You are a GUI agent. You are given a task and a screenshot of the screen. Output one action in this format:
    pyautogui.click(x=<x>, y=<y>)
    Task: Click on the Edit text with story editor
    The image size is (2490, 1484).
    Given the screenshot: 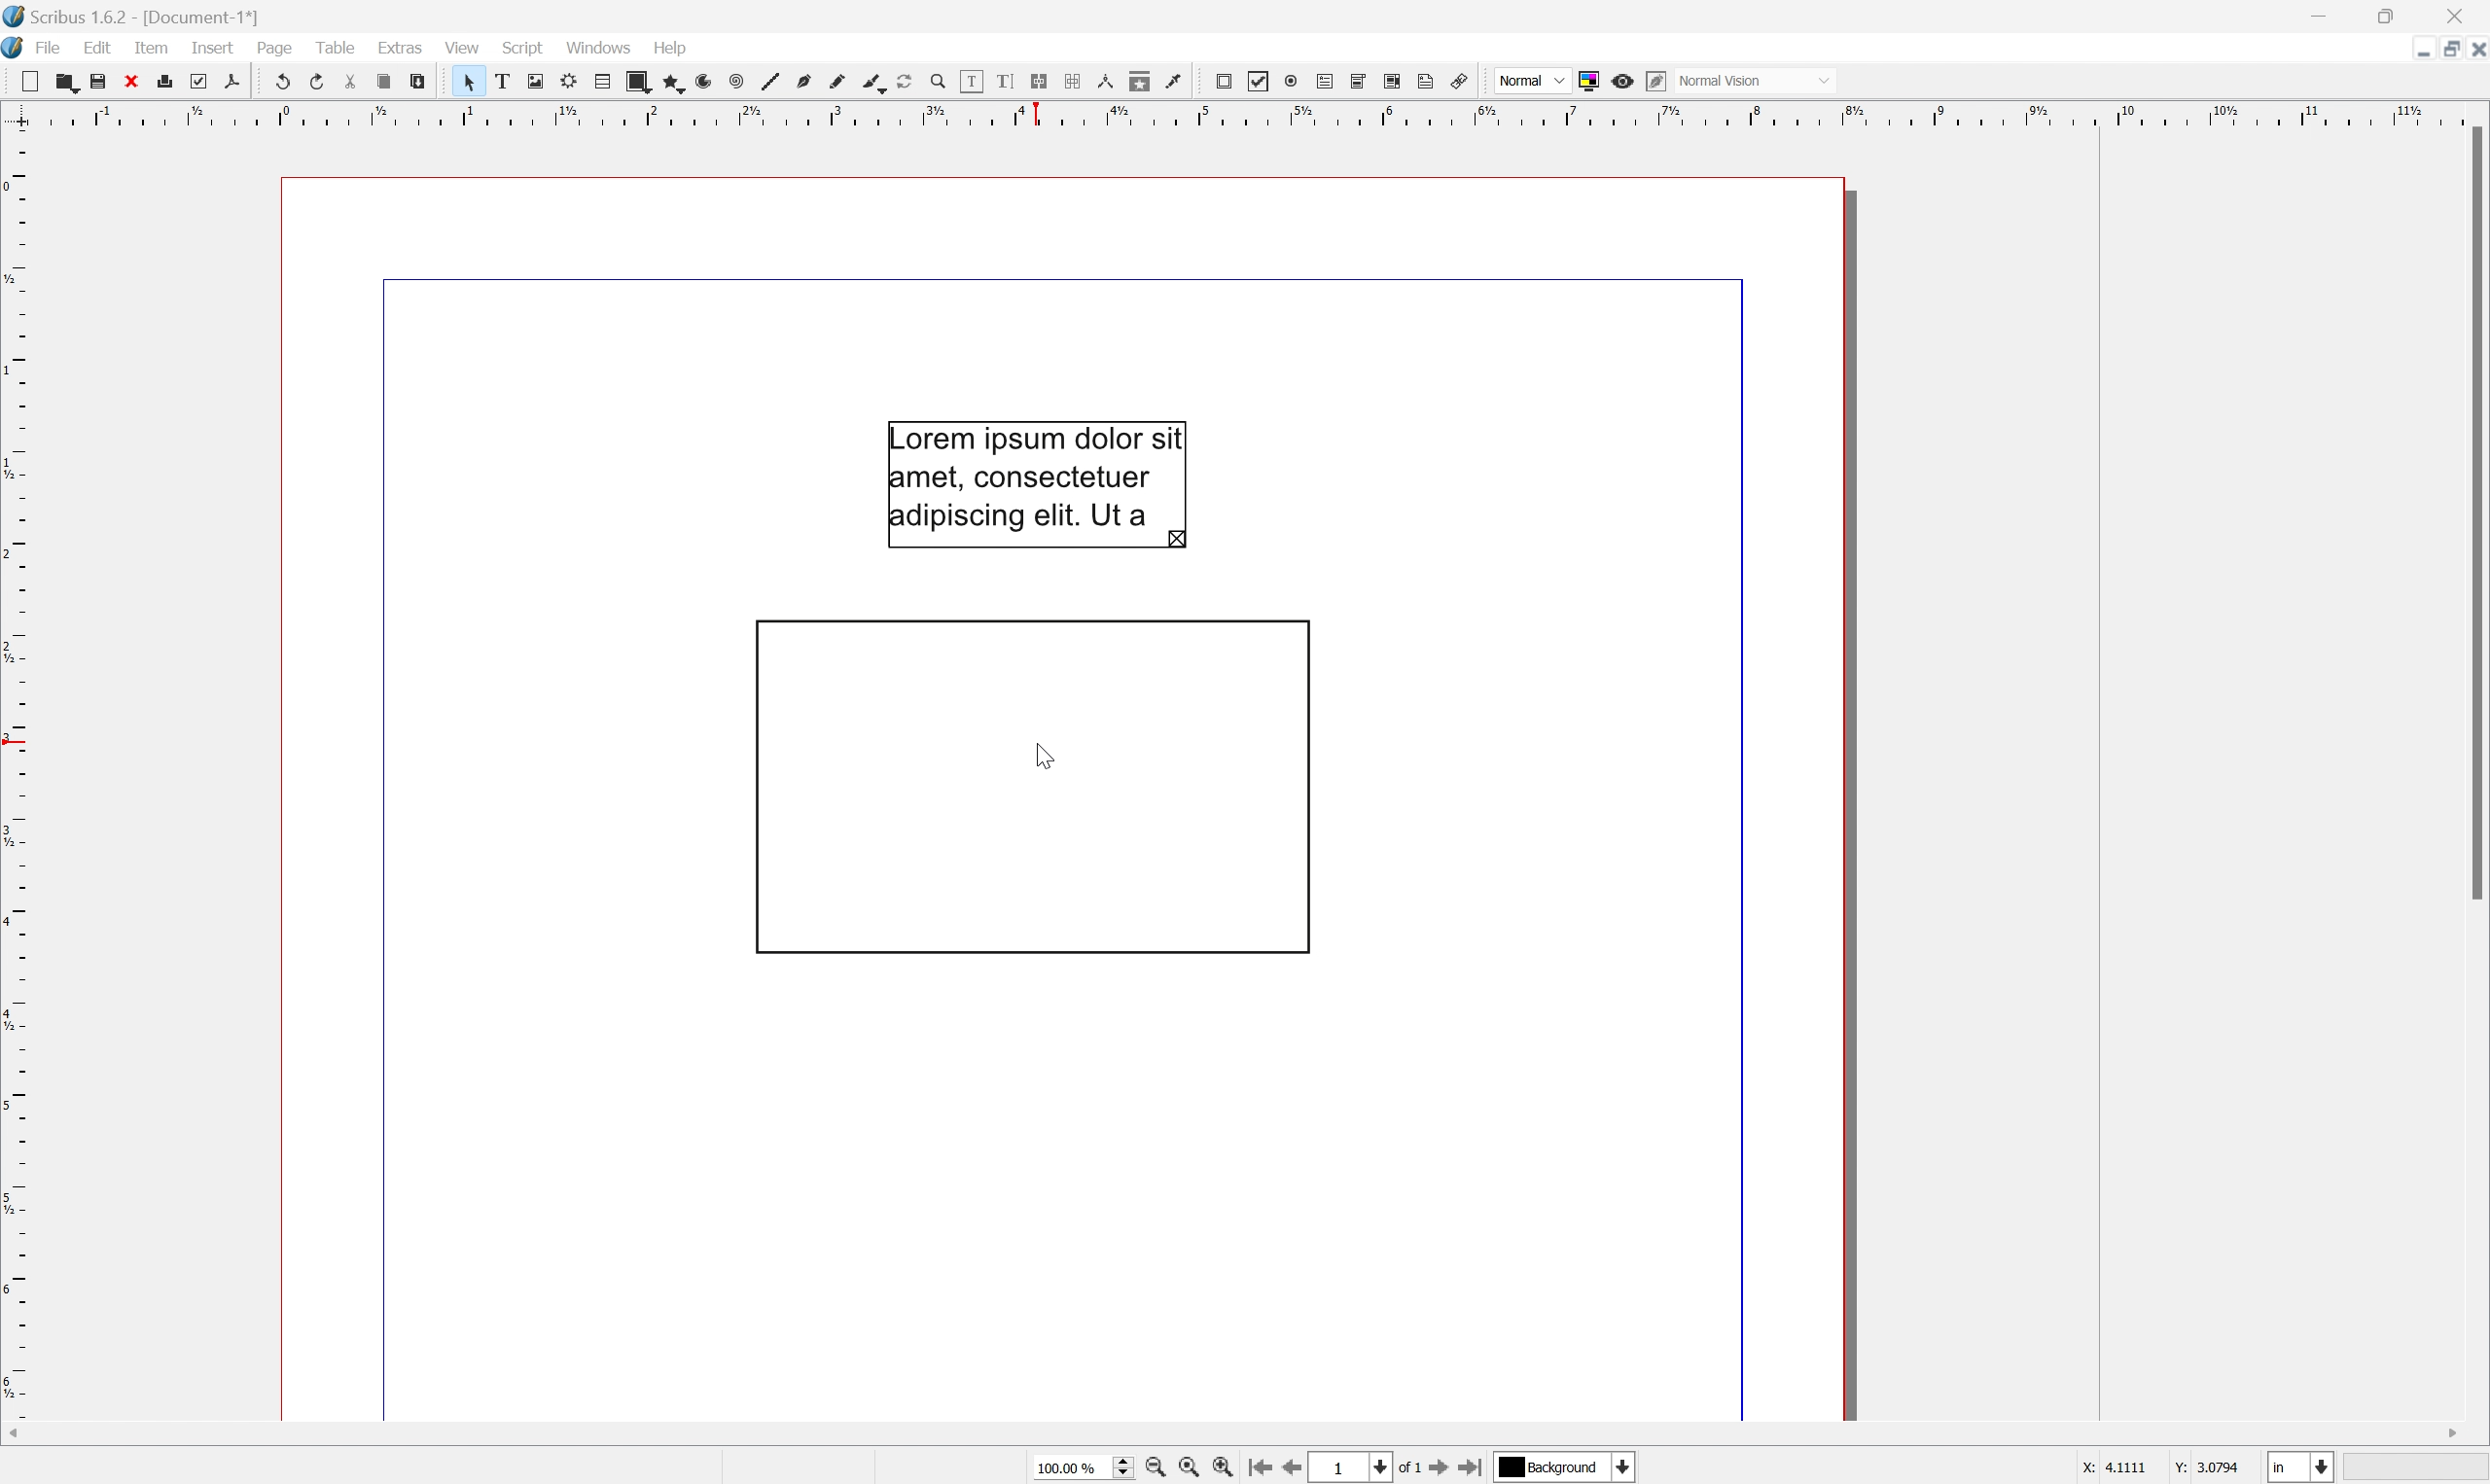 What is the action you would take?
    pyautogui.click(x=1001, y=80)
    